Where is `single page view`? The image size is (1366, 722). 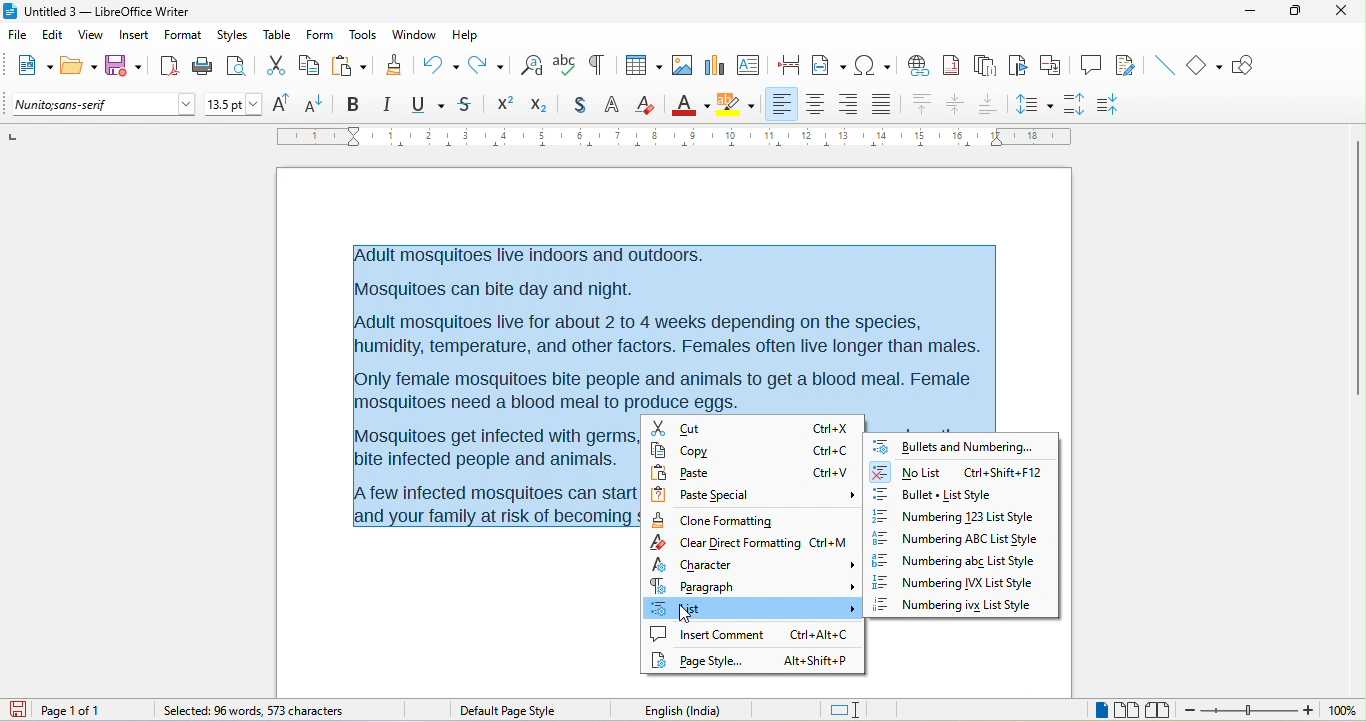 single page view is located at coordinates (1087, 712).